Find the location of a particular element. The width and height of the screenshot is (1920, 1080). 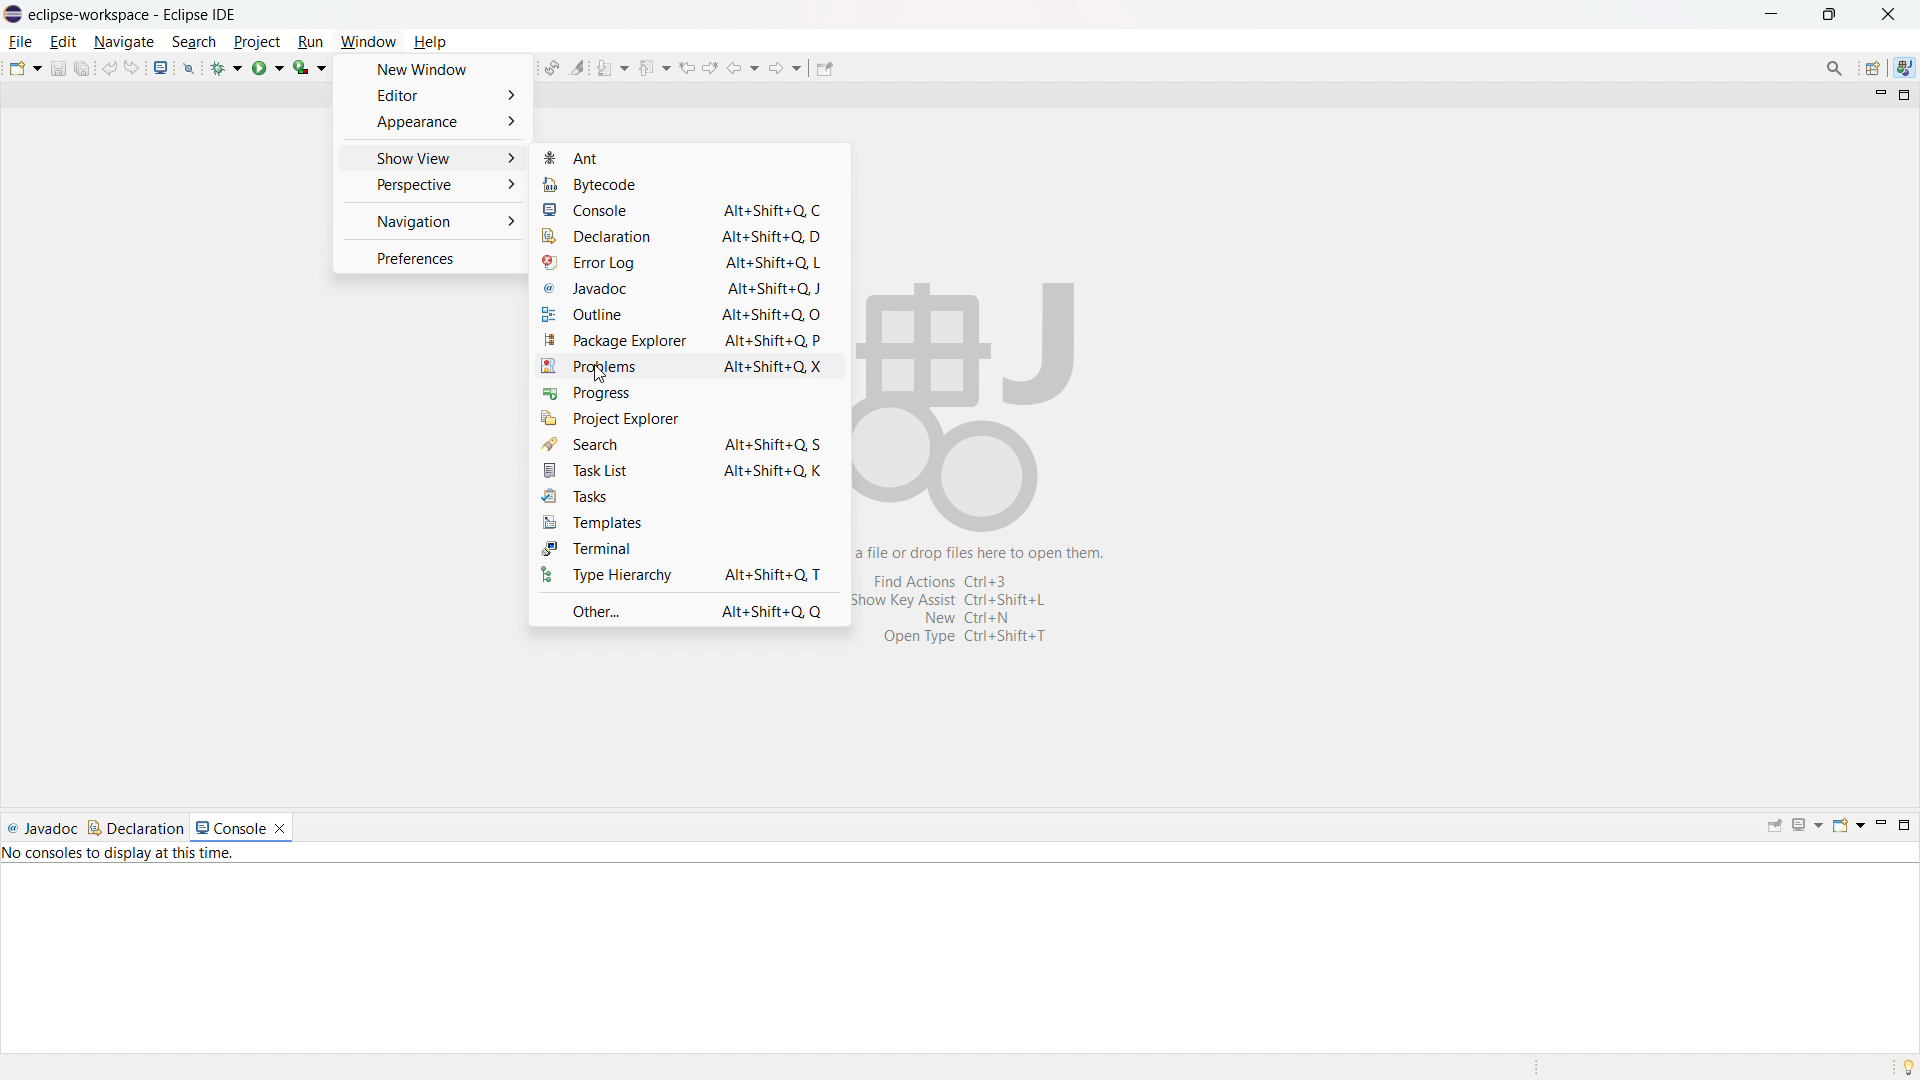

file is located at coordinates (22, 41).